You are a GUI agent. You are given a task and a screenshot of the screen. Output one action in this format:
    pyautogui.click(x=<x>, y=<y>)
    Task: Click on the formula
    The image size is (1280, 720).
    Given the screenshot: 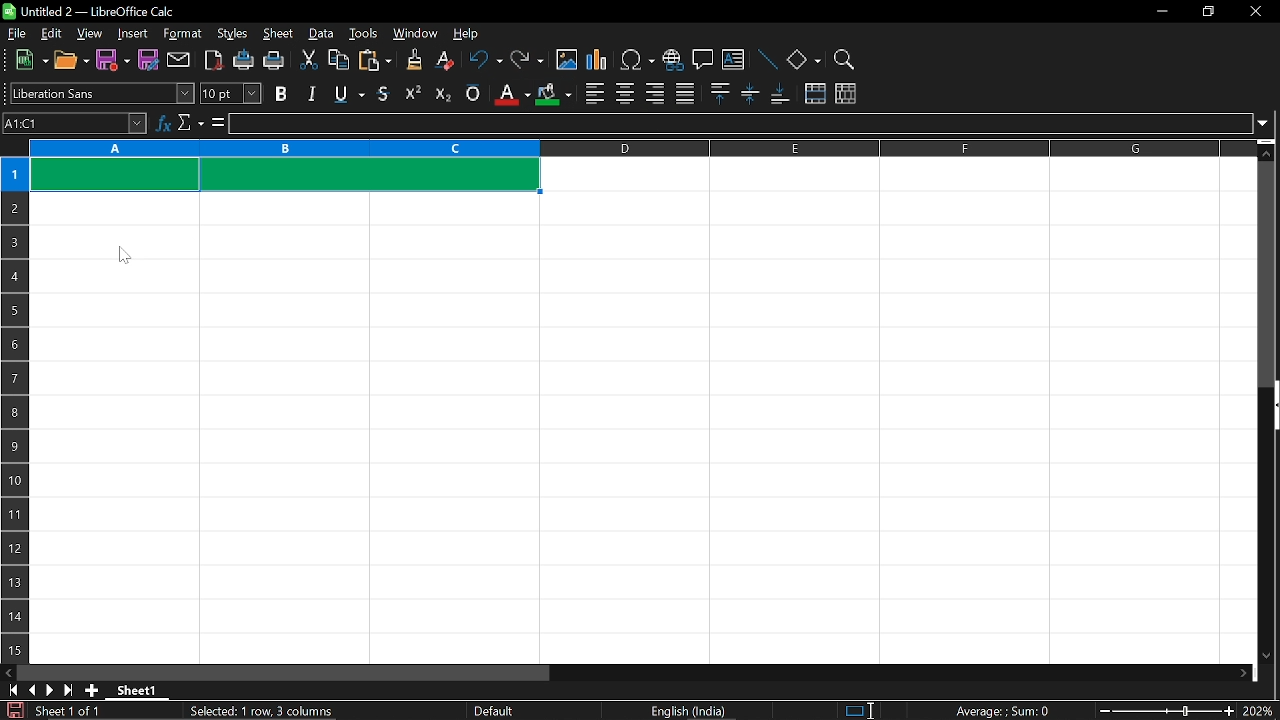 What is the action you would take?
    pyautogui.click(x=216, y=123)
    